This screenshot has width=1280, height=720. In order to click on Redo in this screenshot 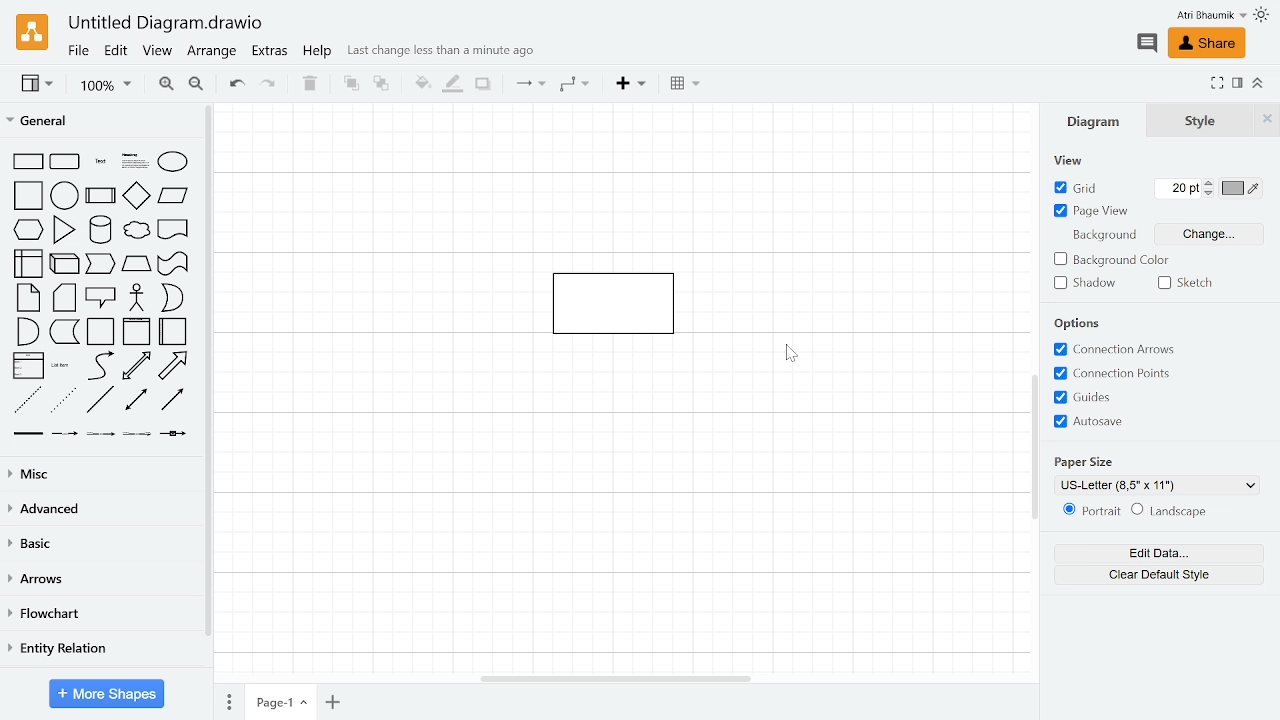, I will do `click(268, 85)`.